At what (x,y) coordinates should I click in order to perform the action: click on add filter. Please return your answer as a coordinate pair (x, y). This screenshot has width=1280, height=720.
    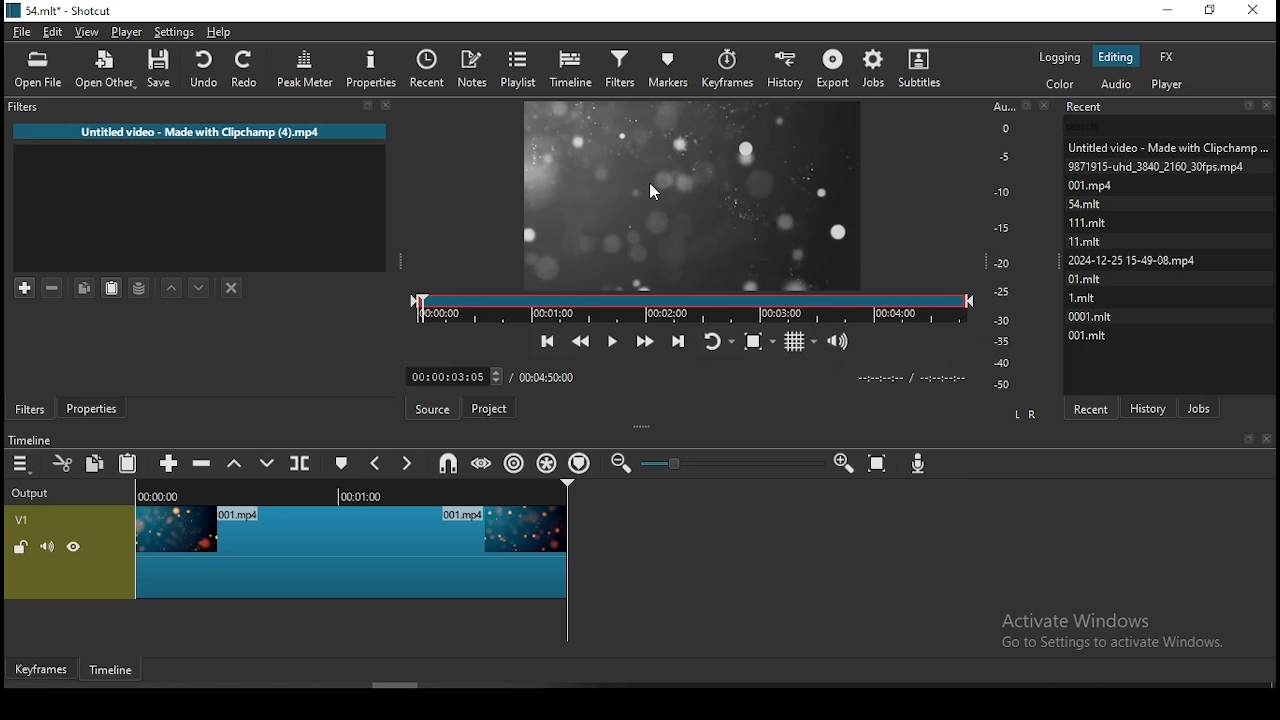
    Looking at the image, I should click on (25, 285).